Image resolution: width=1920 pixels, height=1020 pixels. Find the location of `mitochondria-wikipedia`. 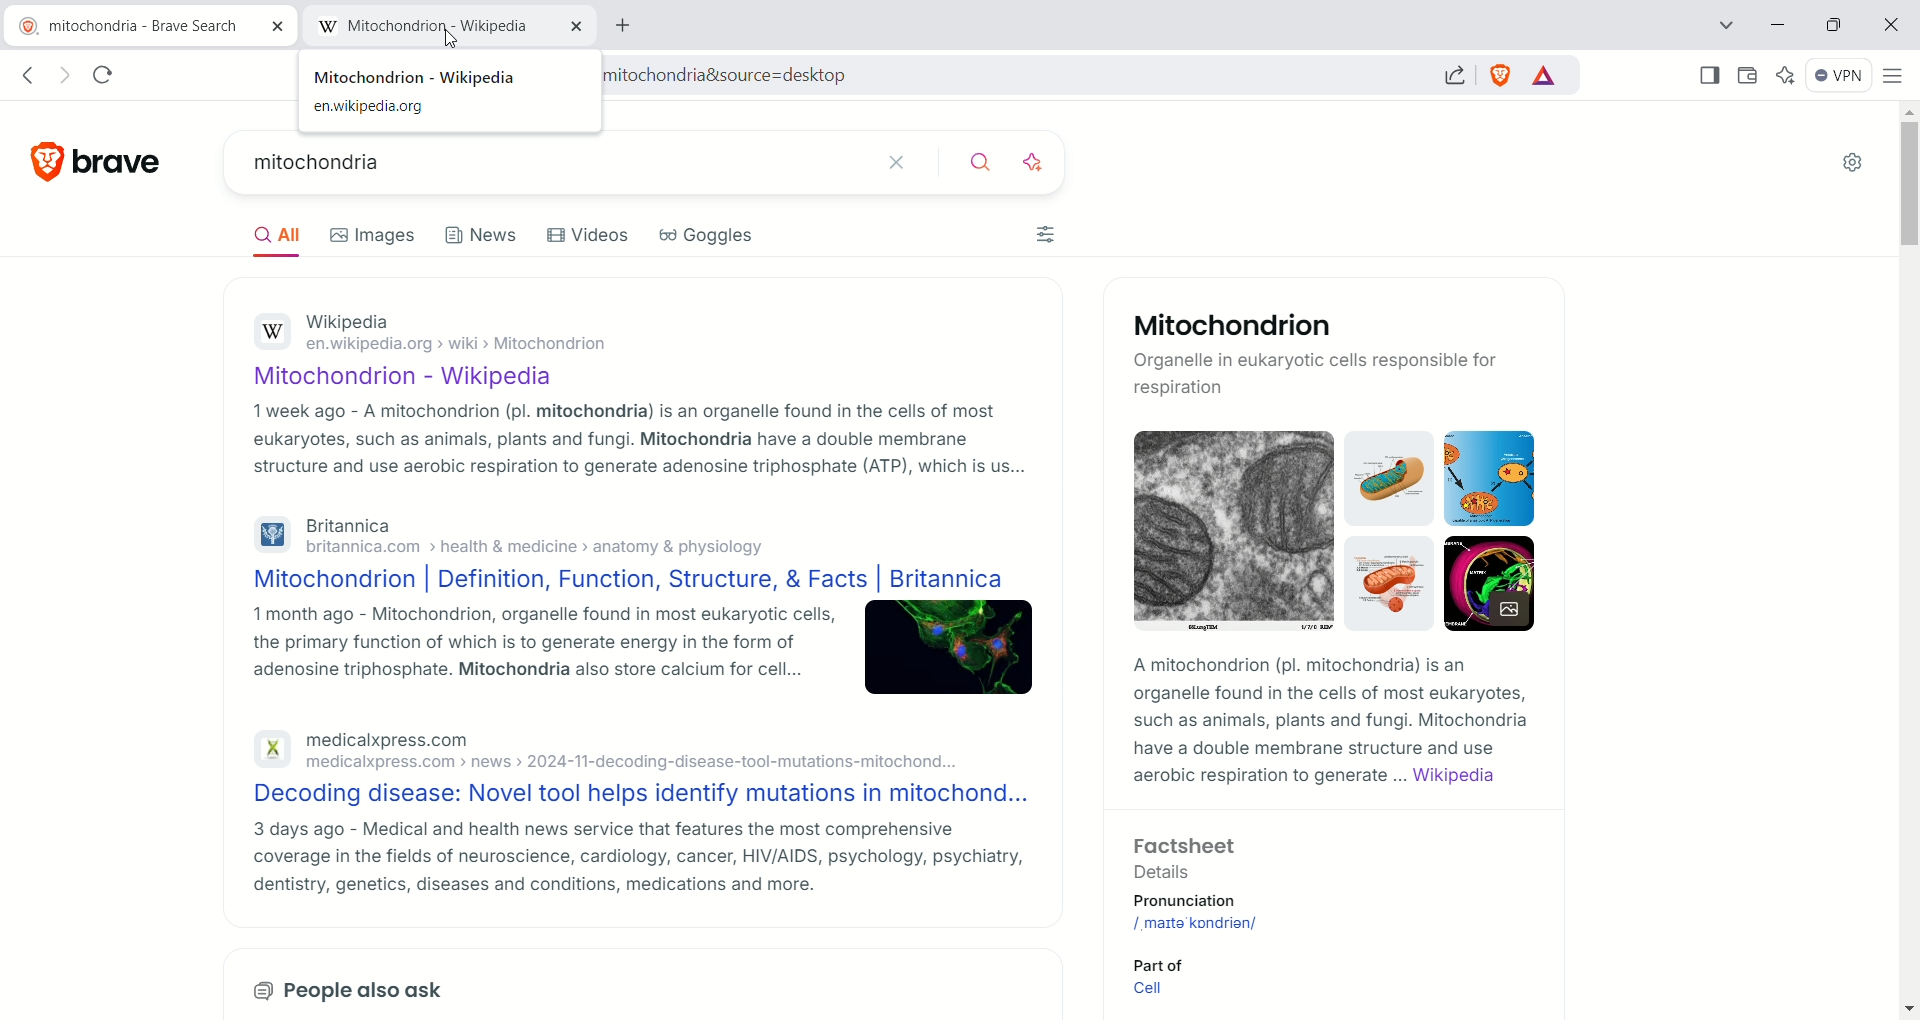

mitochondria-wikipedia is located at coordinates (452, 76).